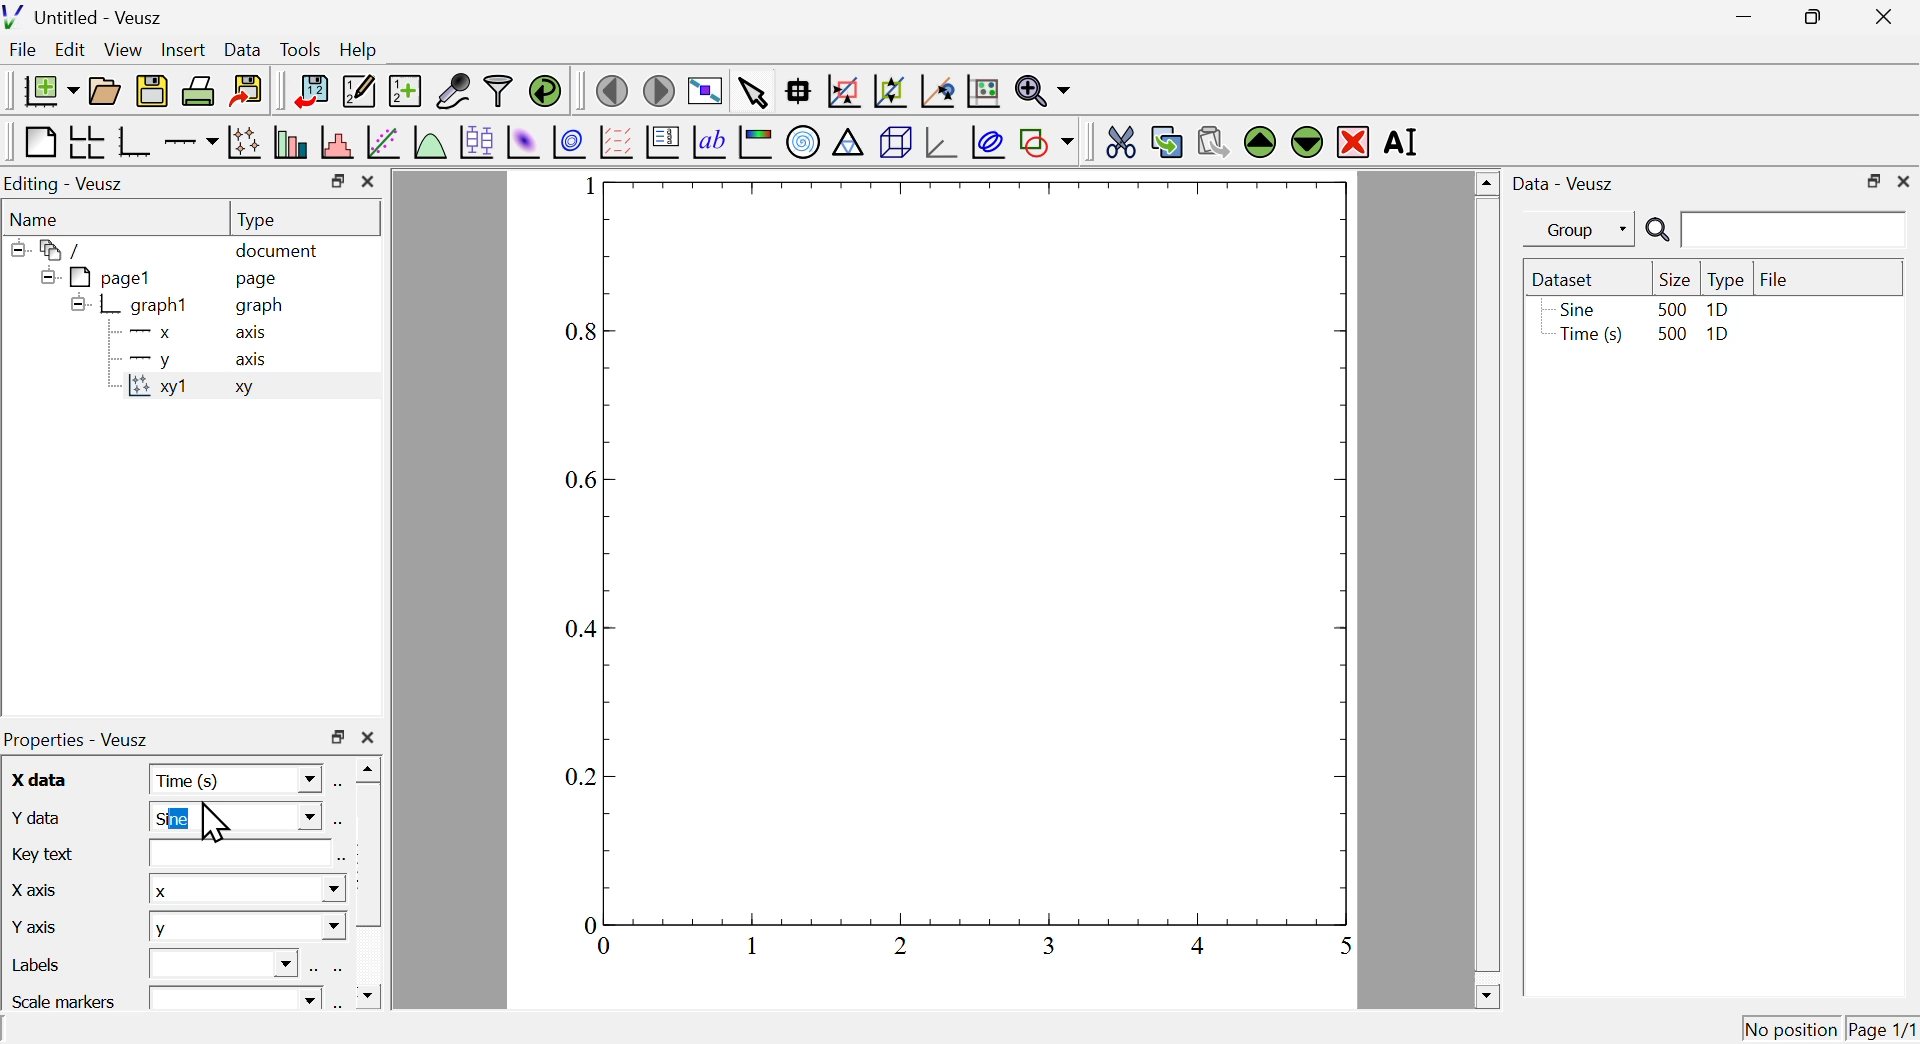 The height and width of the screenshot is (1044, 1920). I want to click on Edit, so click(71, 51).